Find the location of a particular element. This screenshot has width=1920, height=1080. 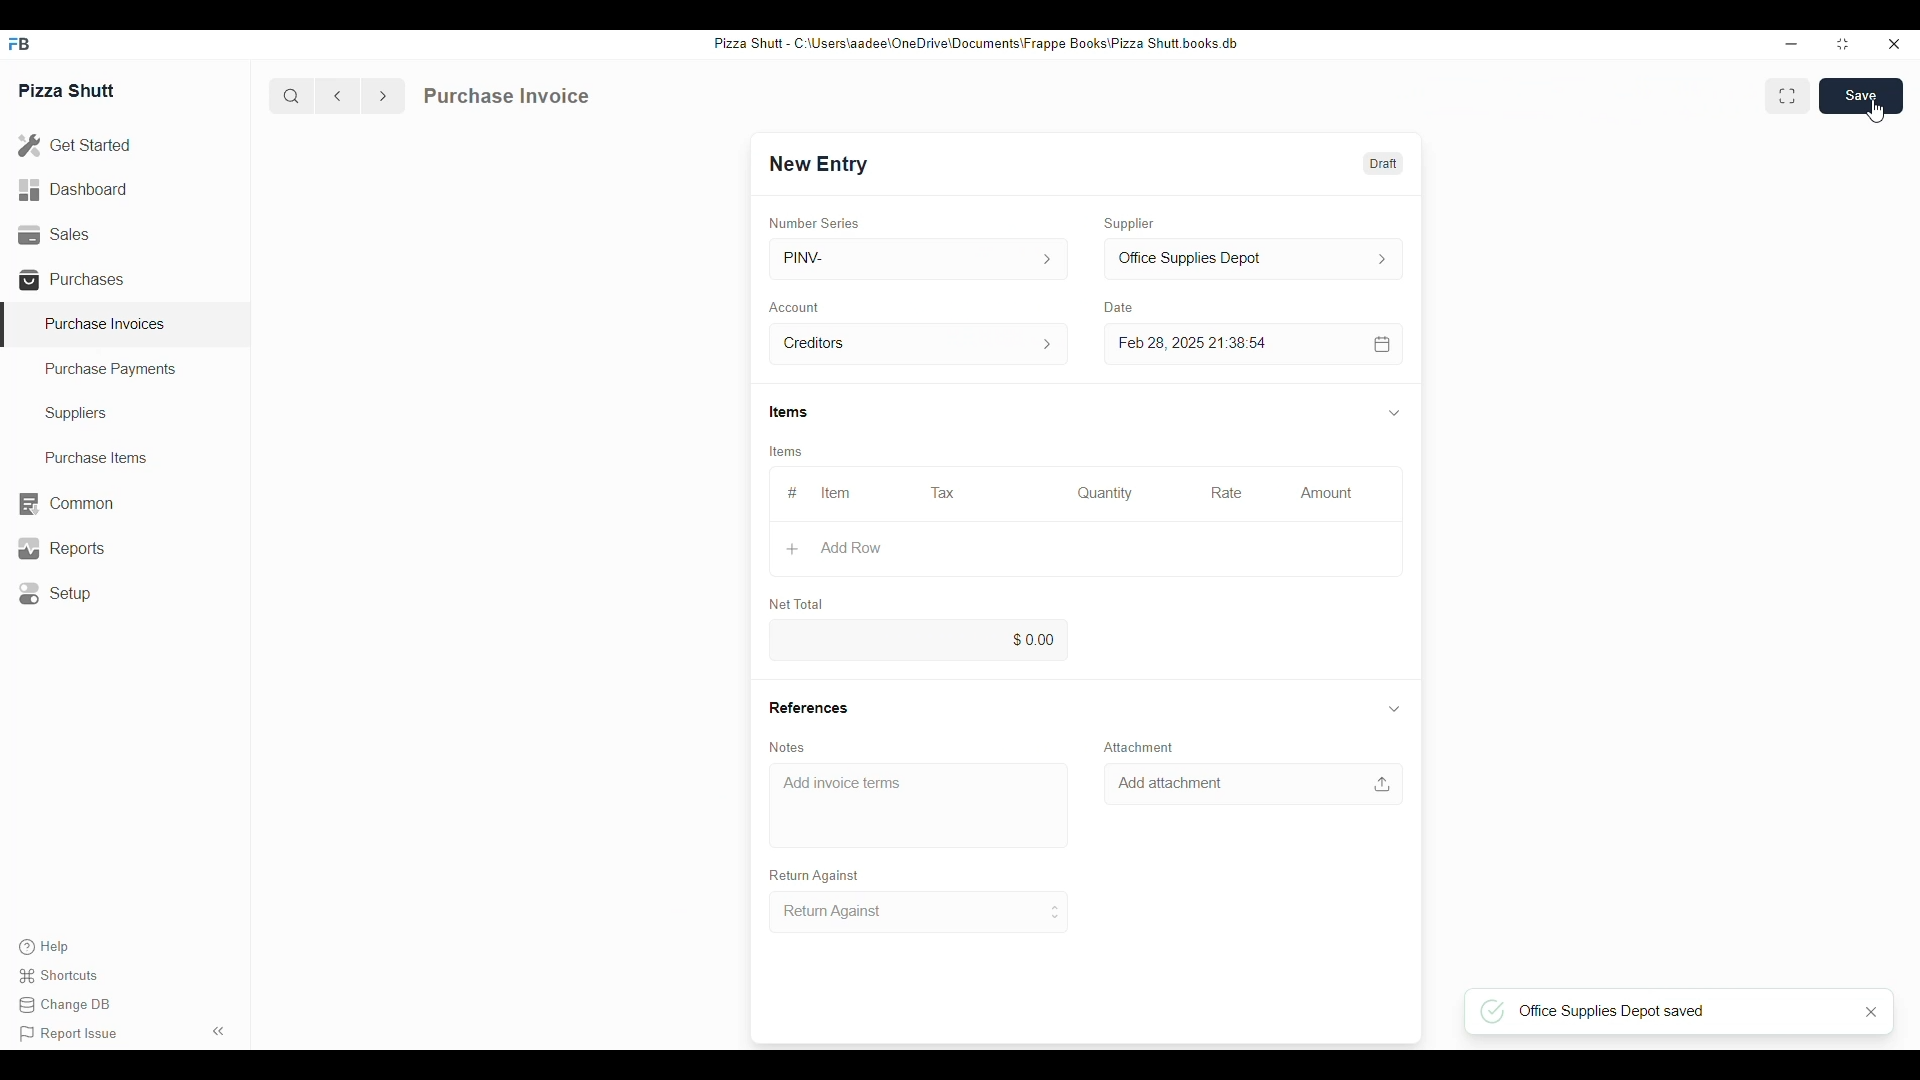

Feb 28, 2025 21:38:54 is located at coordinates (1196, 343).